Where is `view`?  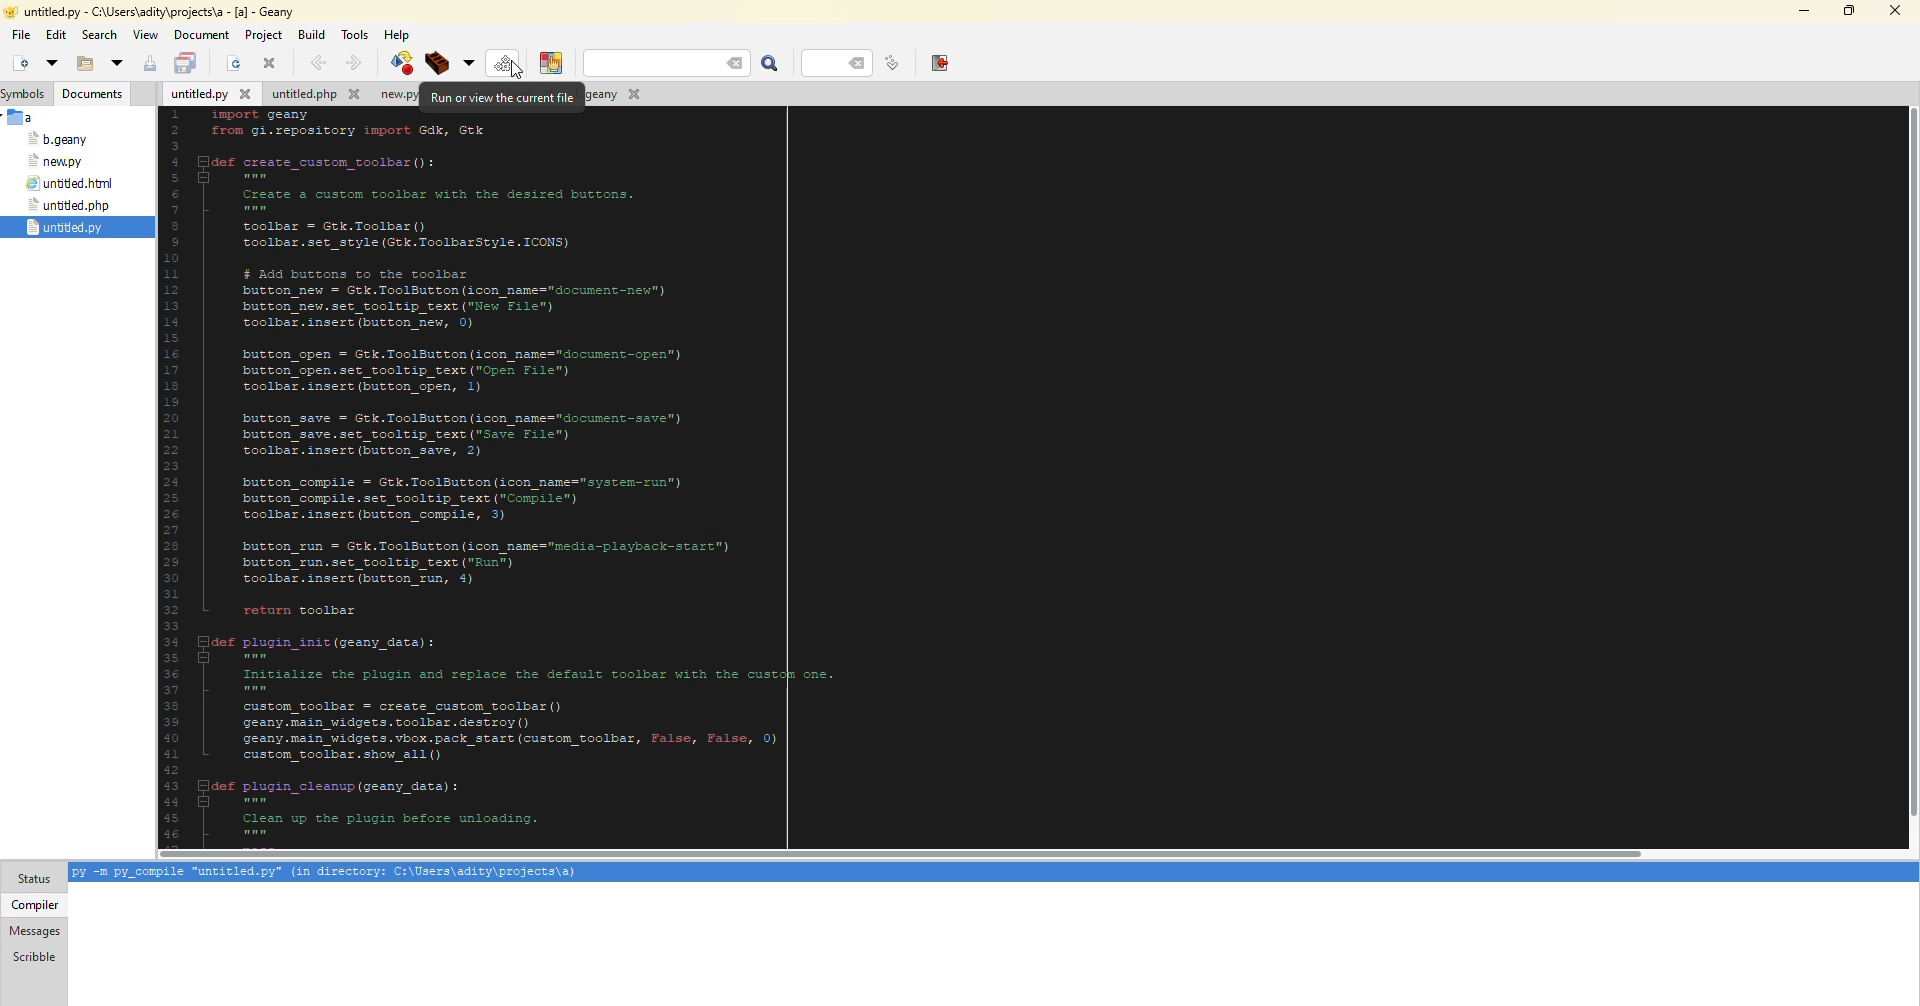
view is located at coordinates (145, 35).